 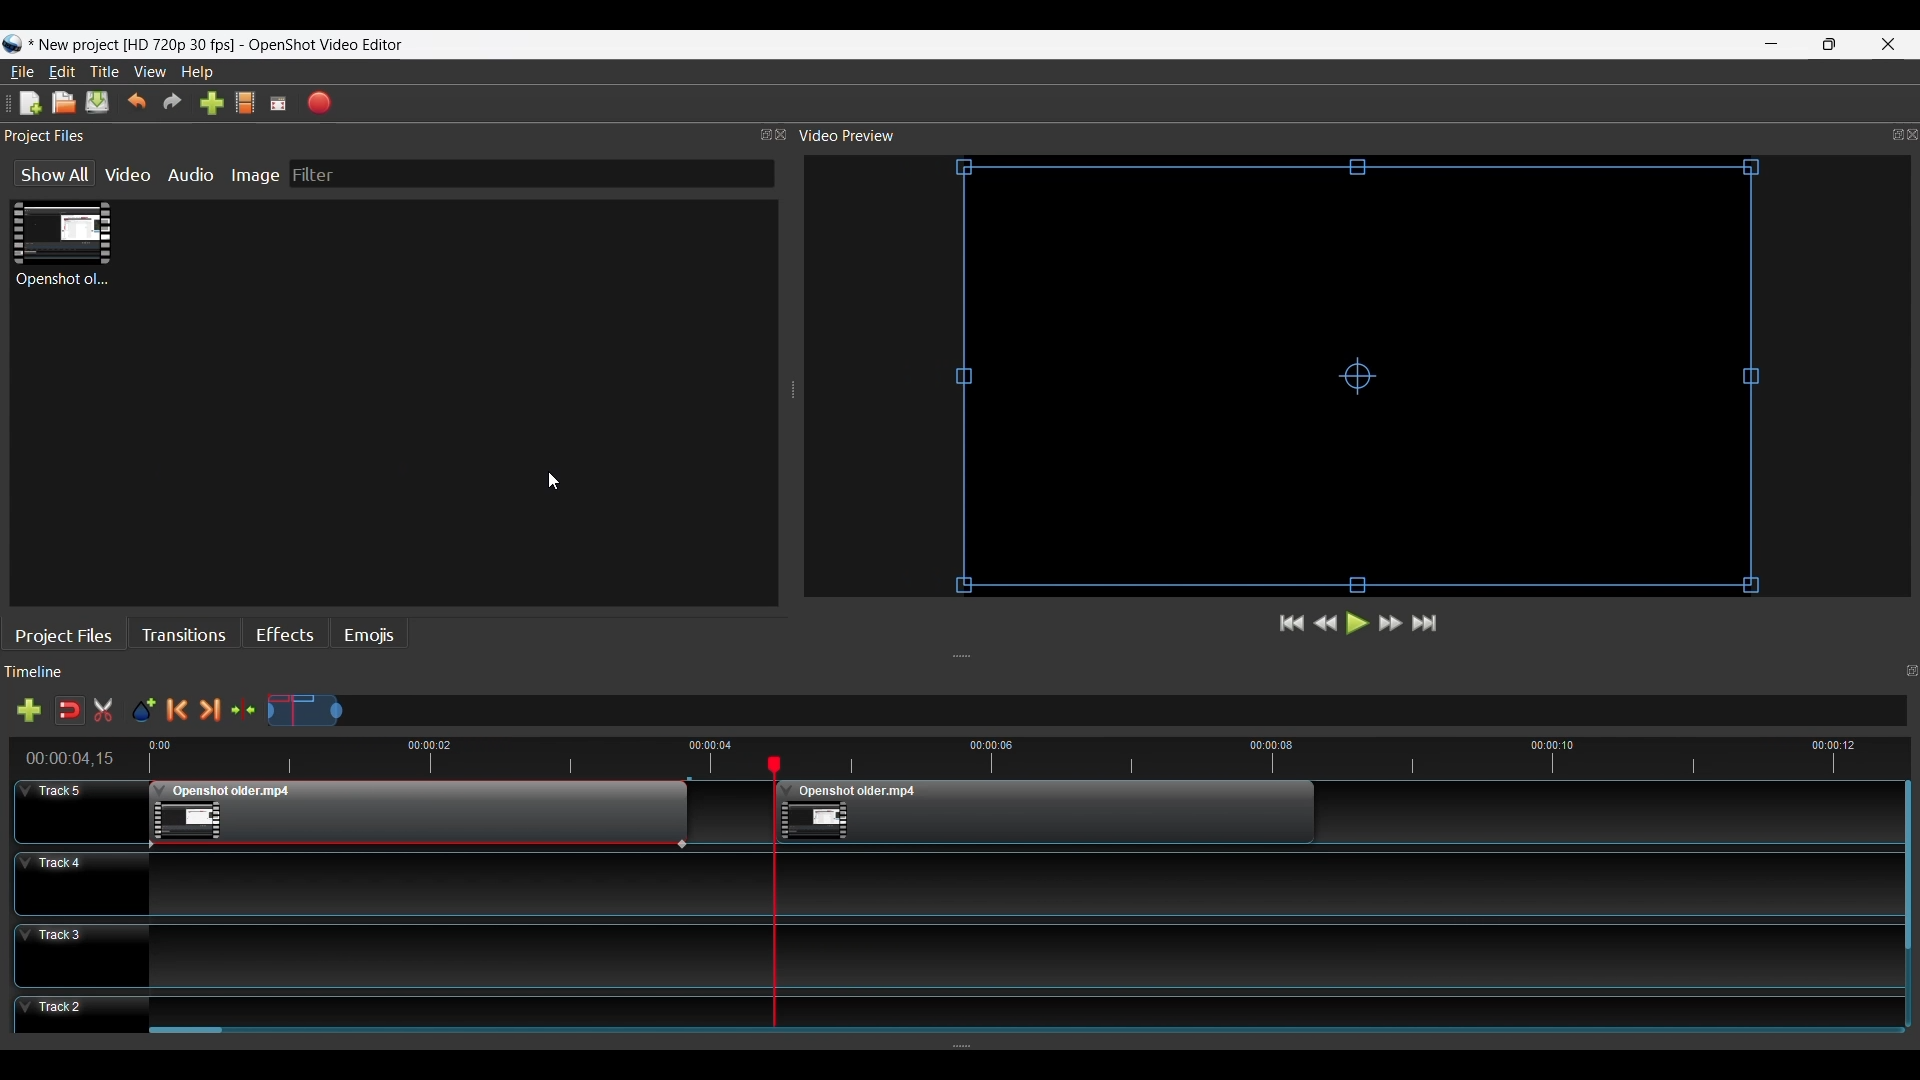 What do you see at coordinates (967, 674) in the screenshot?
I see `Timeline` at bounding box center [967, 674].